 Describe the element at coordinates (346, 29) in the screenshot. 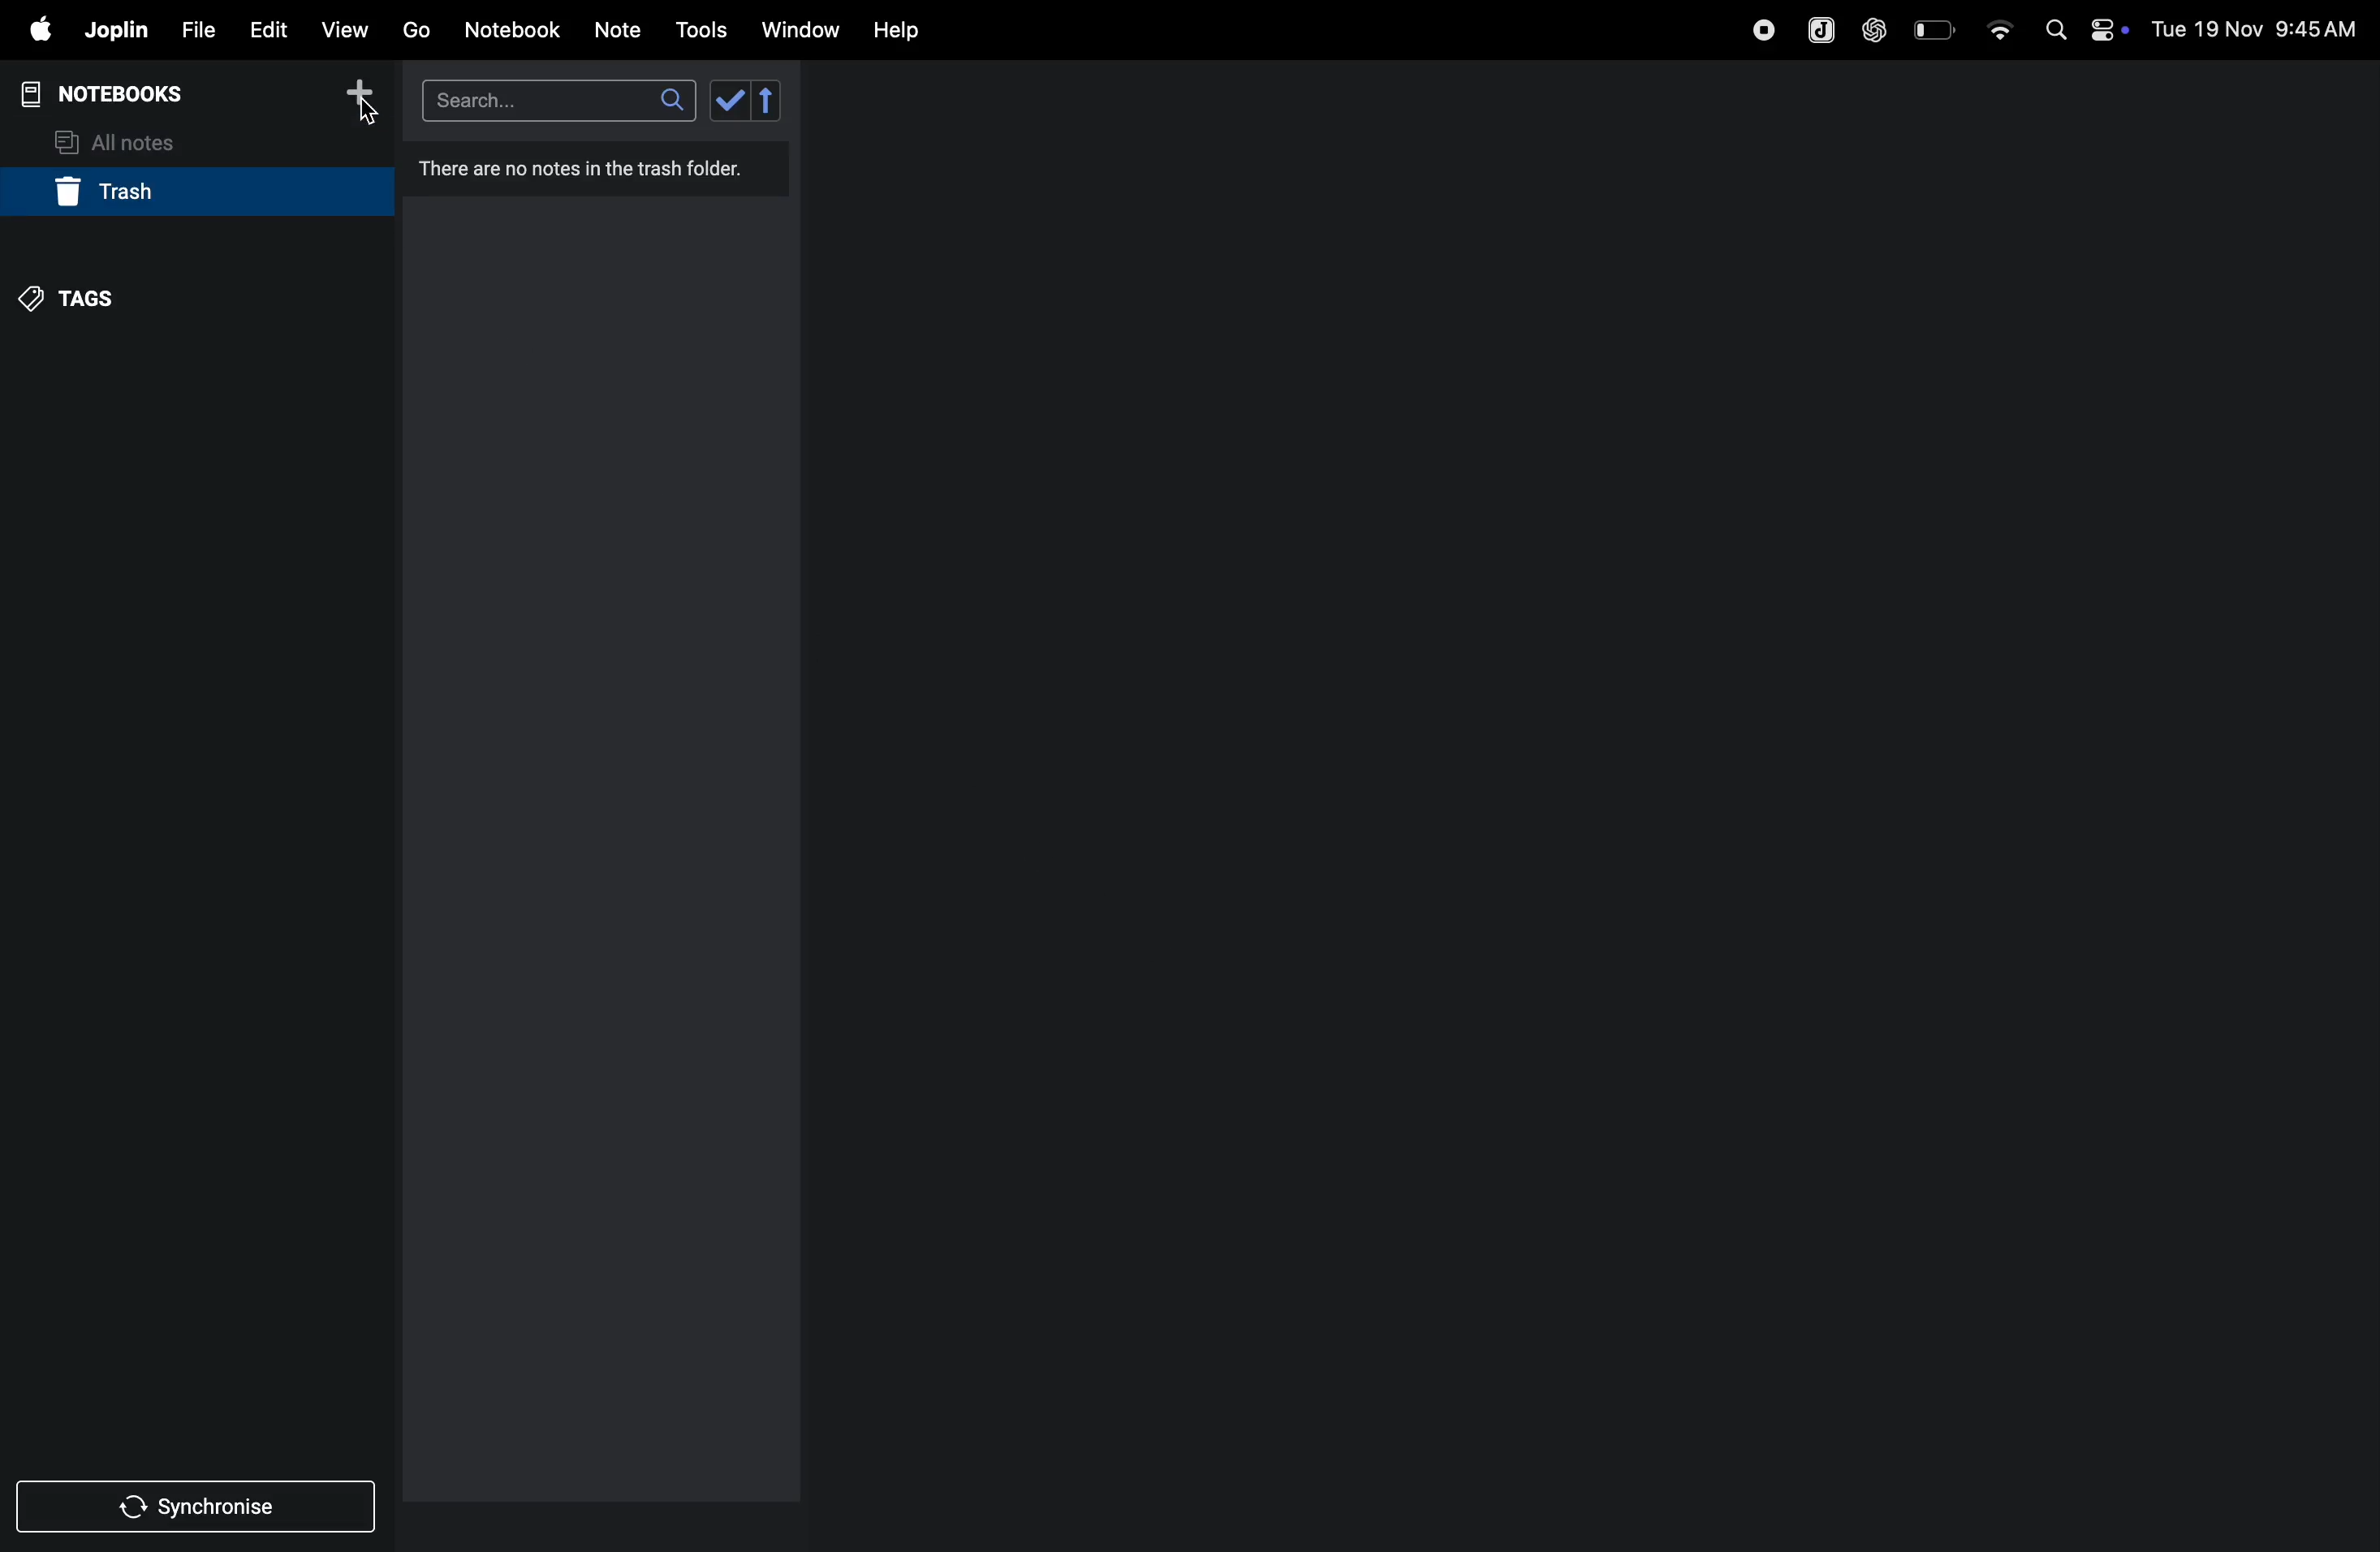

I see `view` at that location.